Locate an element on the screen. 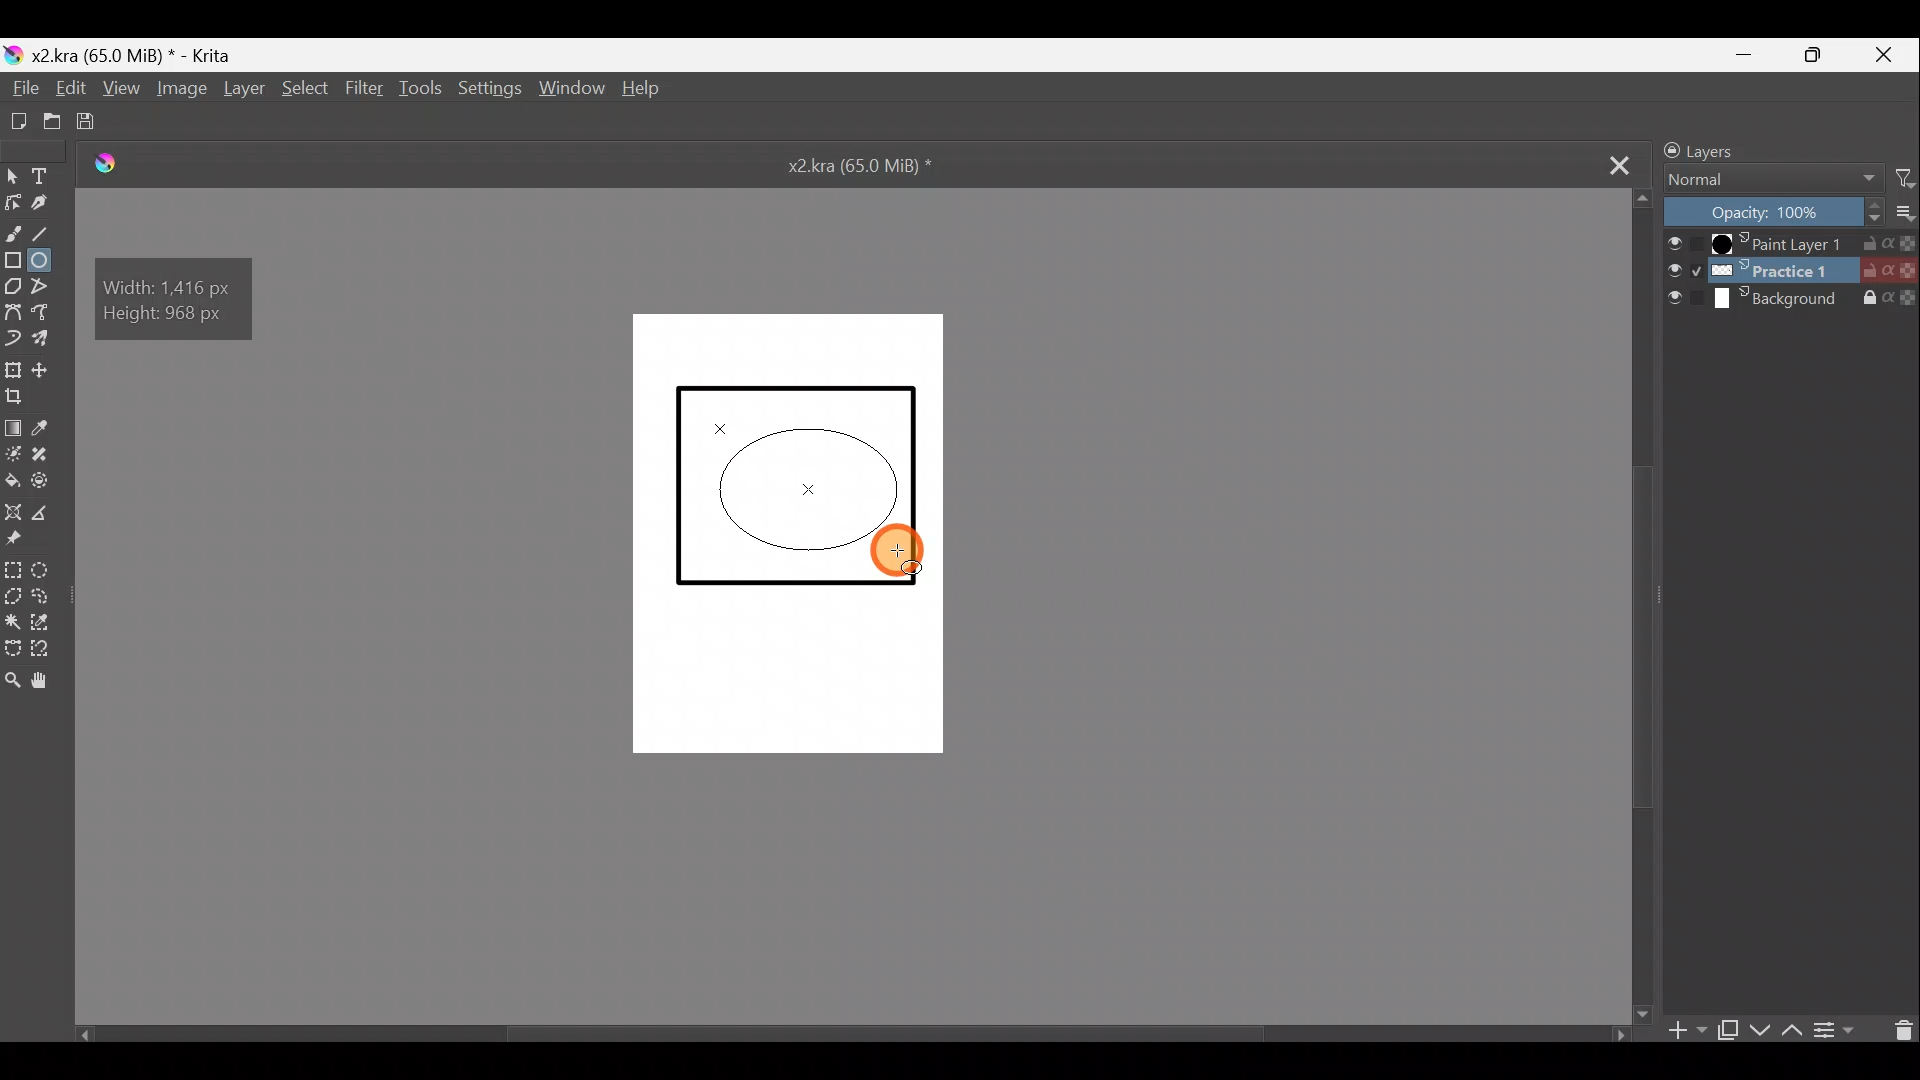 This screenshot has width=1920, height=1080. Background is located at coordinates (1795, 305).